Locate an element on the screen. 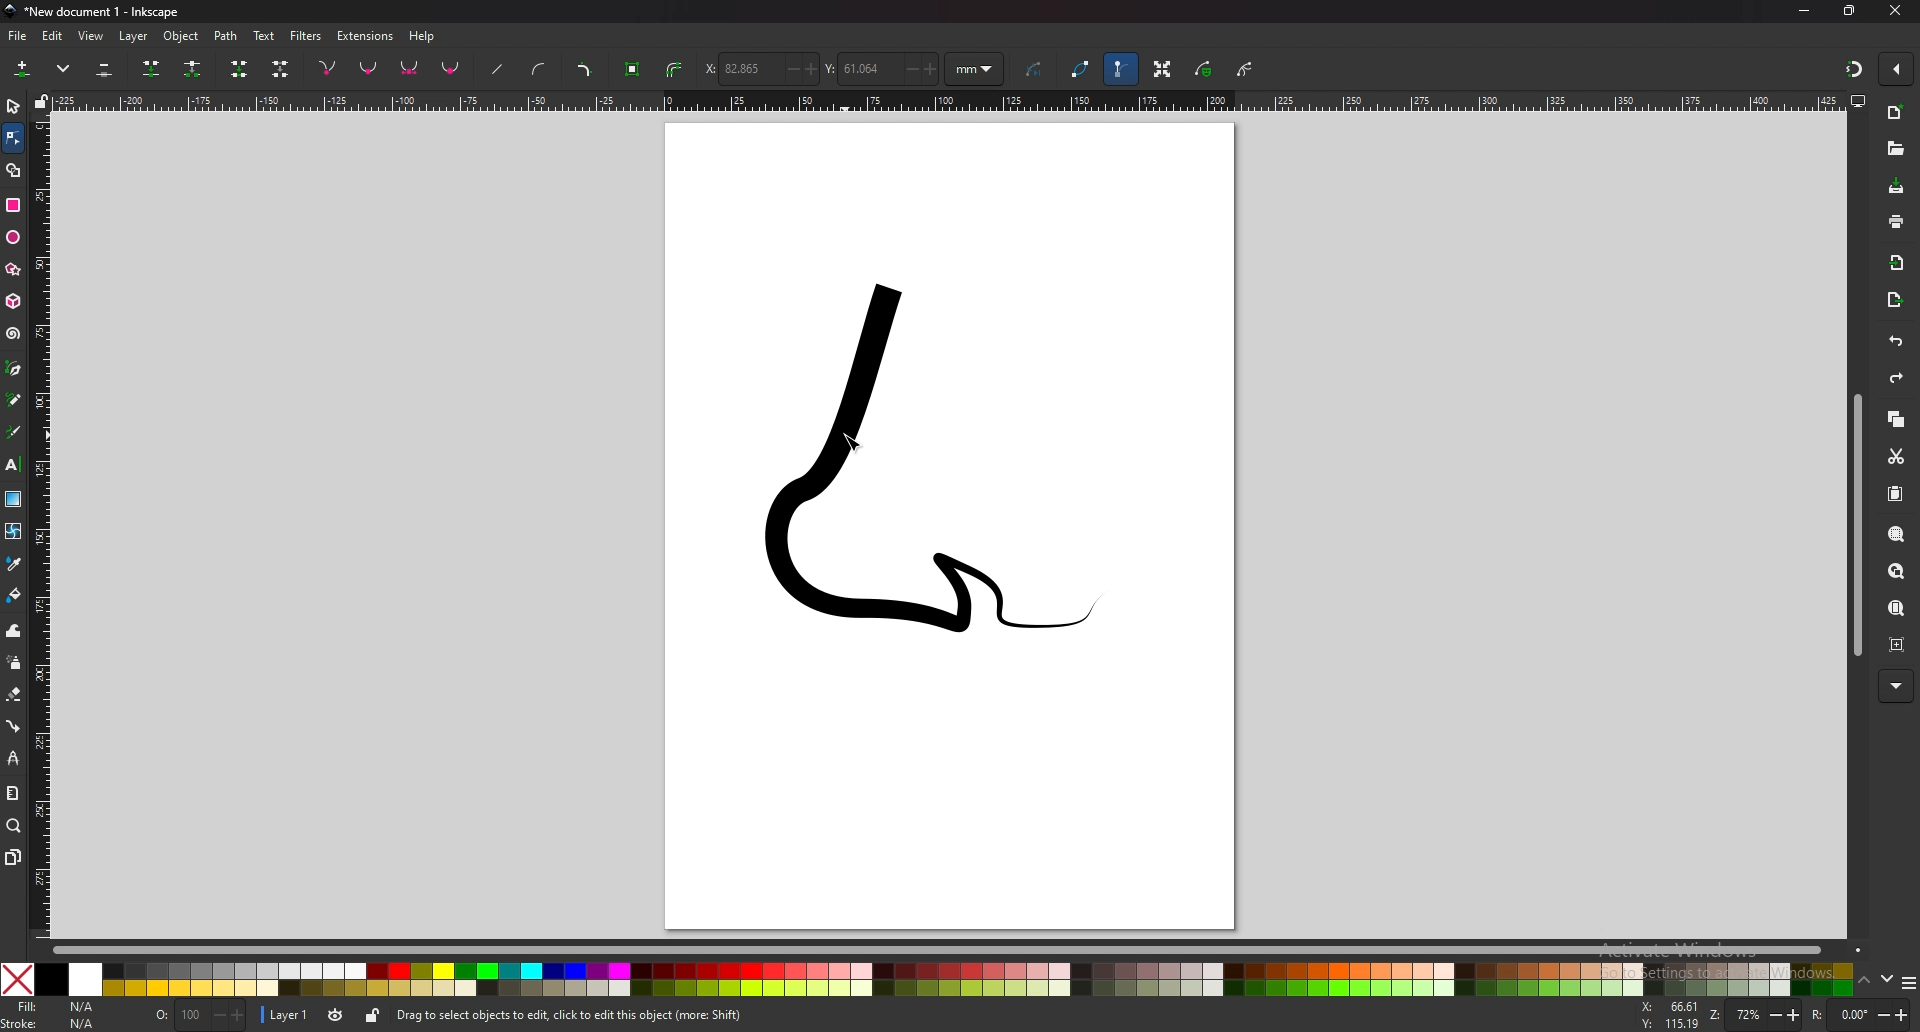  unit is located at coordinates (975, 70).